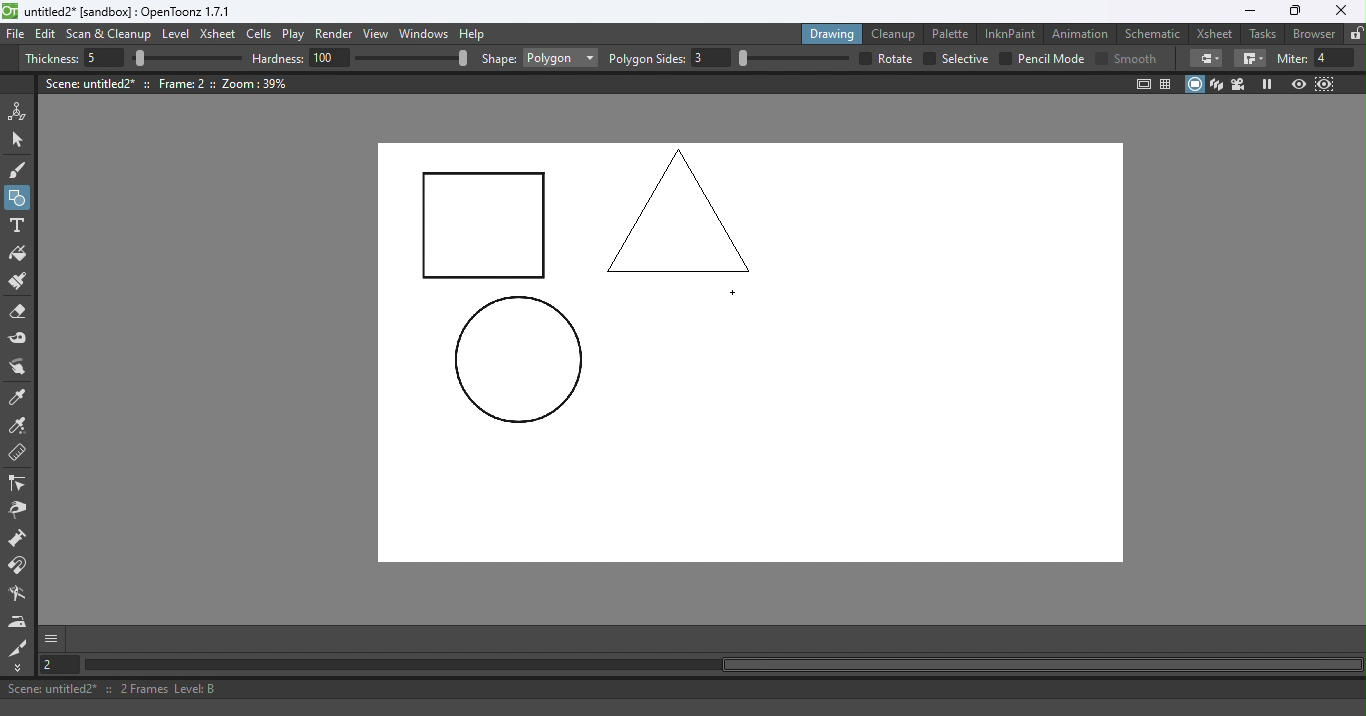  Describe the element at coordinates (18, 256) in the screenshot. I see `Fill tool` at that location.